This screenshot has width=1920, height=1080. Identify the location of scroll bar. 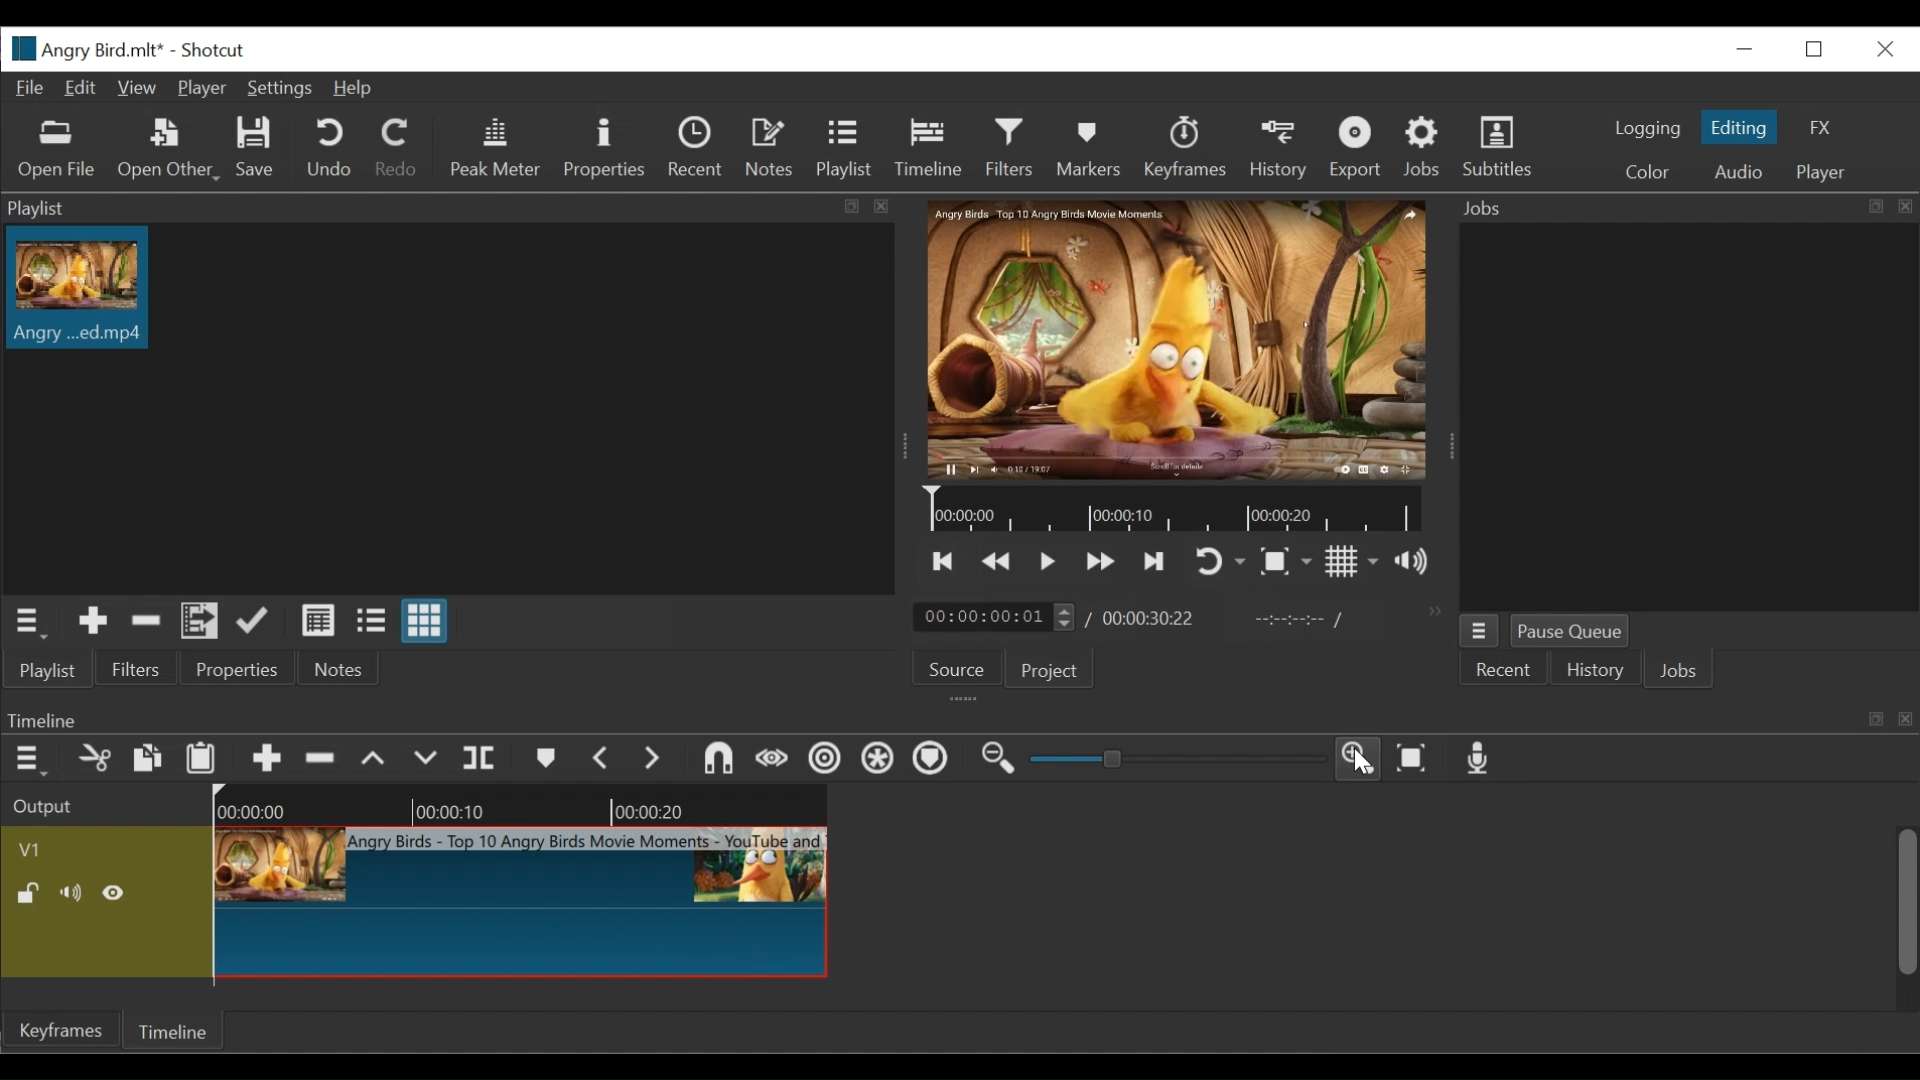
(1908, 903).